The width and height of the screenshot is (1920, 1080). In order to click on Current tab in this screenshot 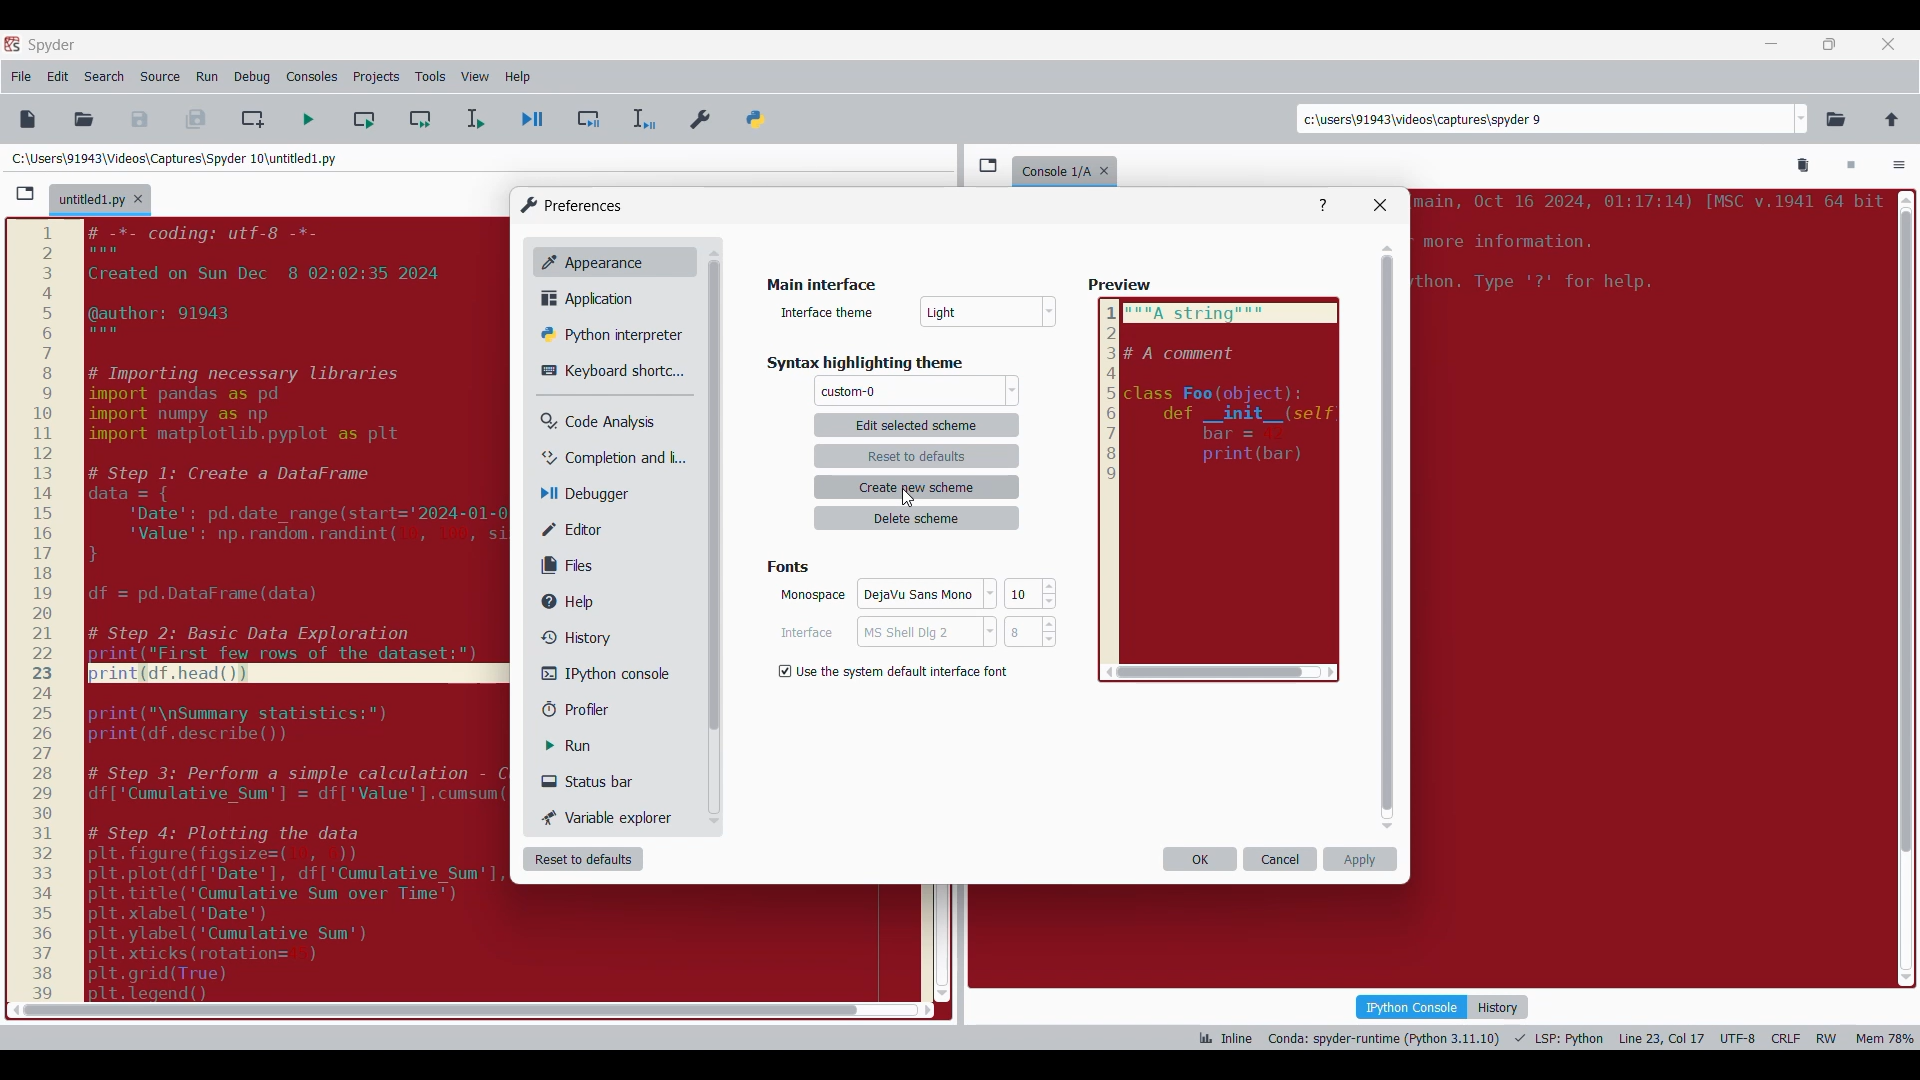, I will do `click(91, 201)`.